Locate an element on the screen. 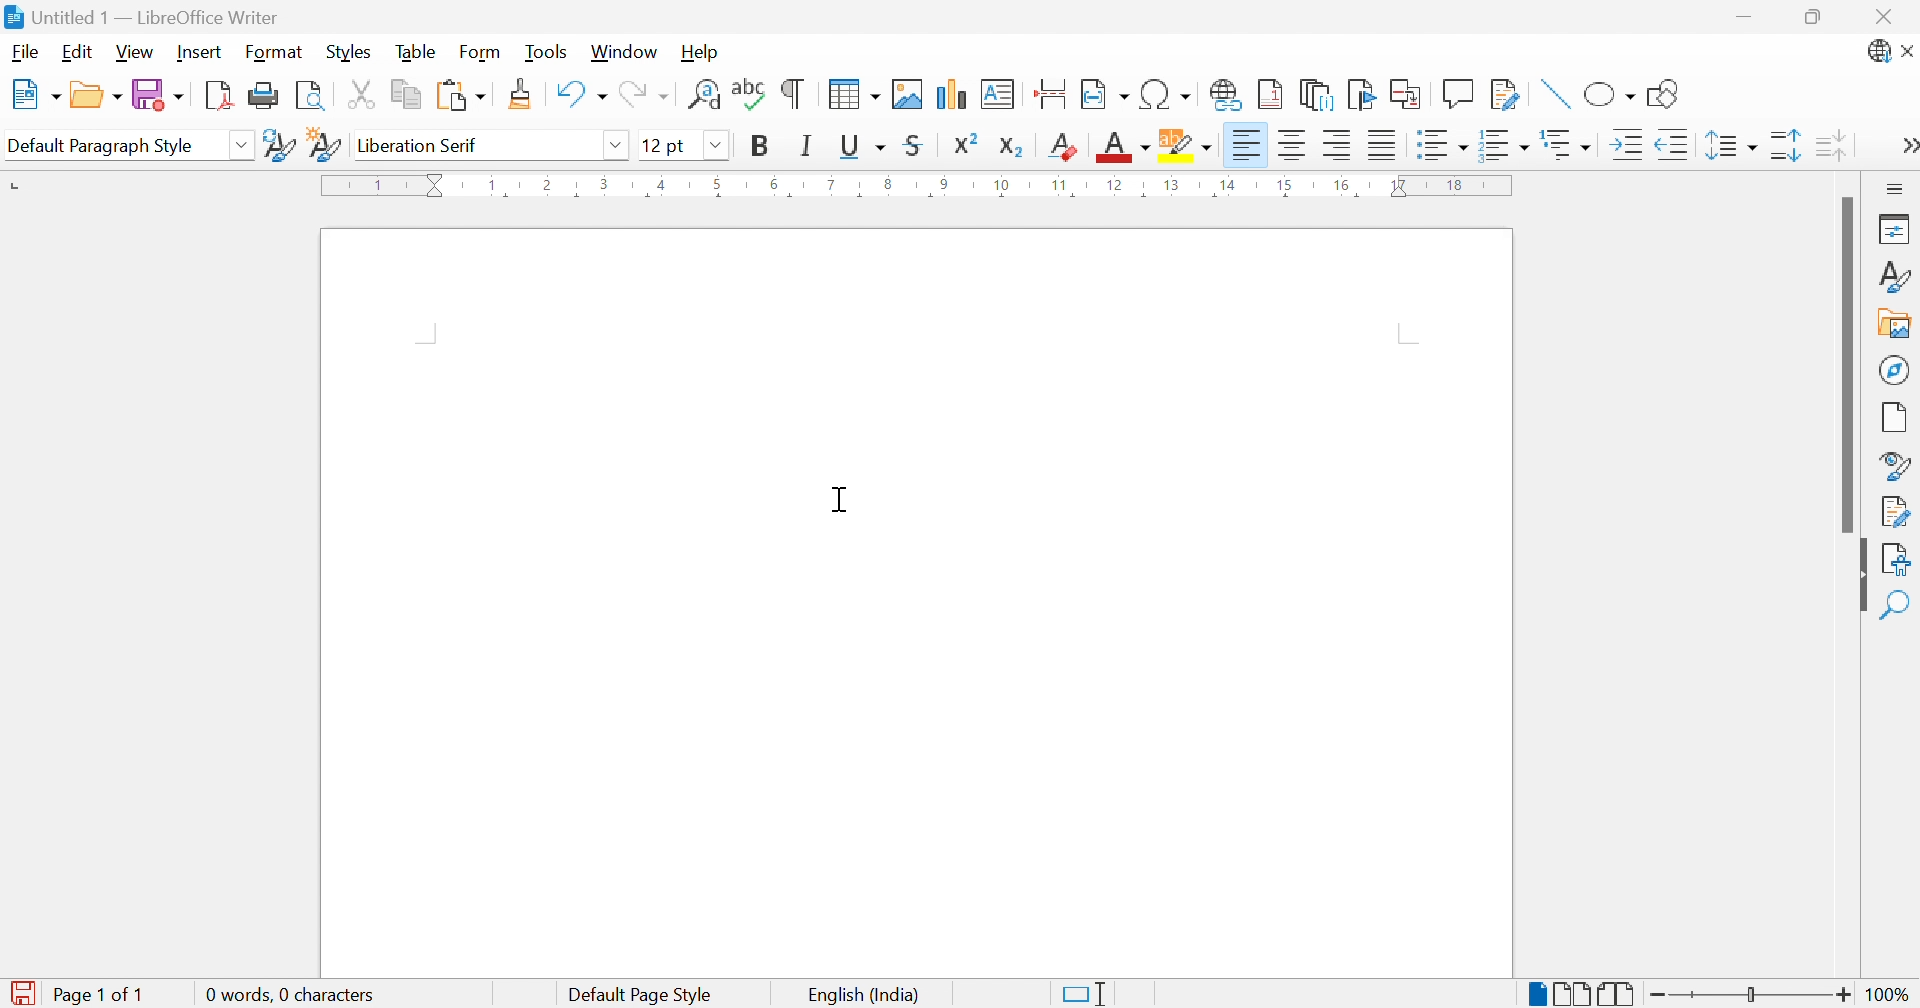 The height and width of the screenshot is (1008, 1920). Accessibility check is located at coordinates (1895, 558).